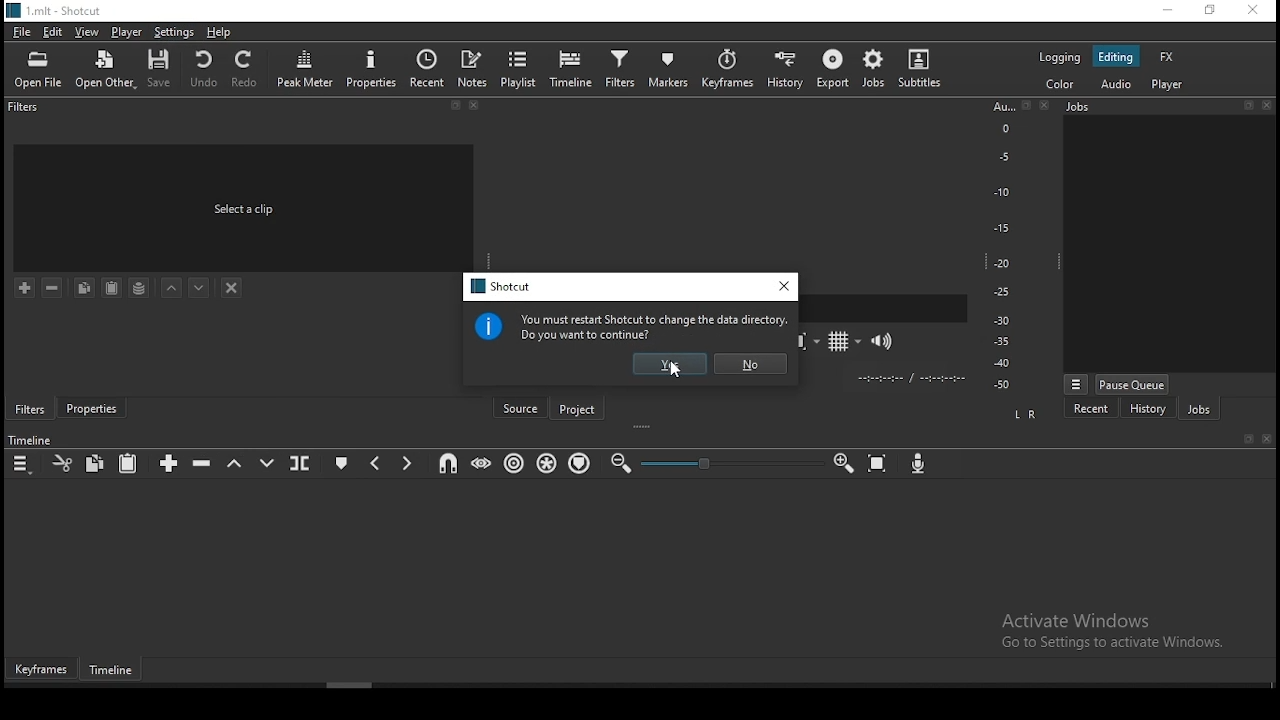  Describe the element at coordinates (919, 465) in the screenshot. I see `record audio` at that location.